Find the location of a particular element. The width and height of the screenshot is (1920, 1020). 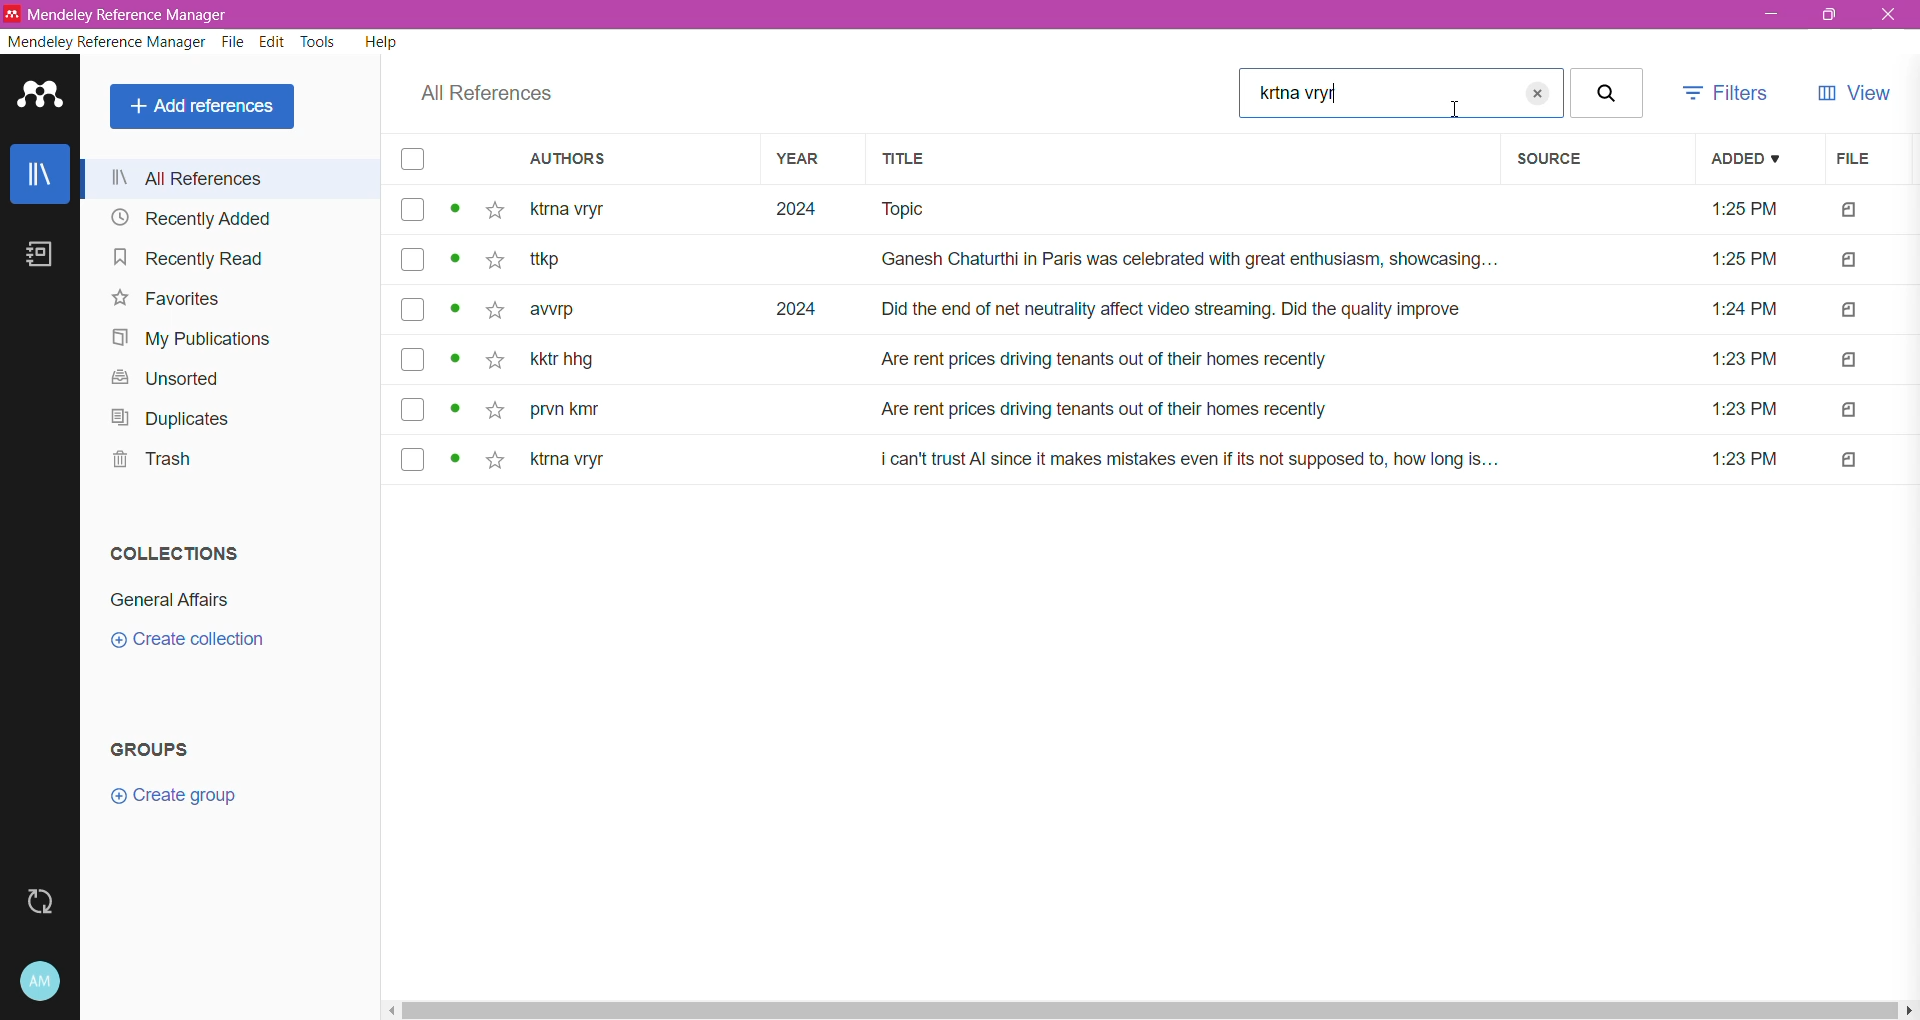

Notebook is located at coordinates (42, 261).